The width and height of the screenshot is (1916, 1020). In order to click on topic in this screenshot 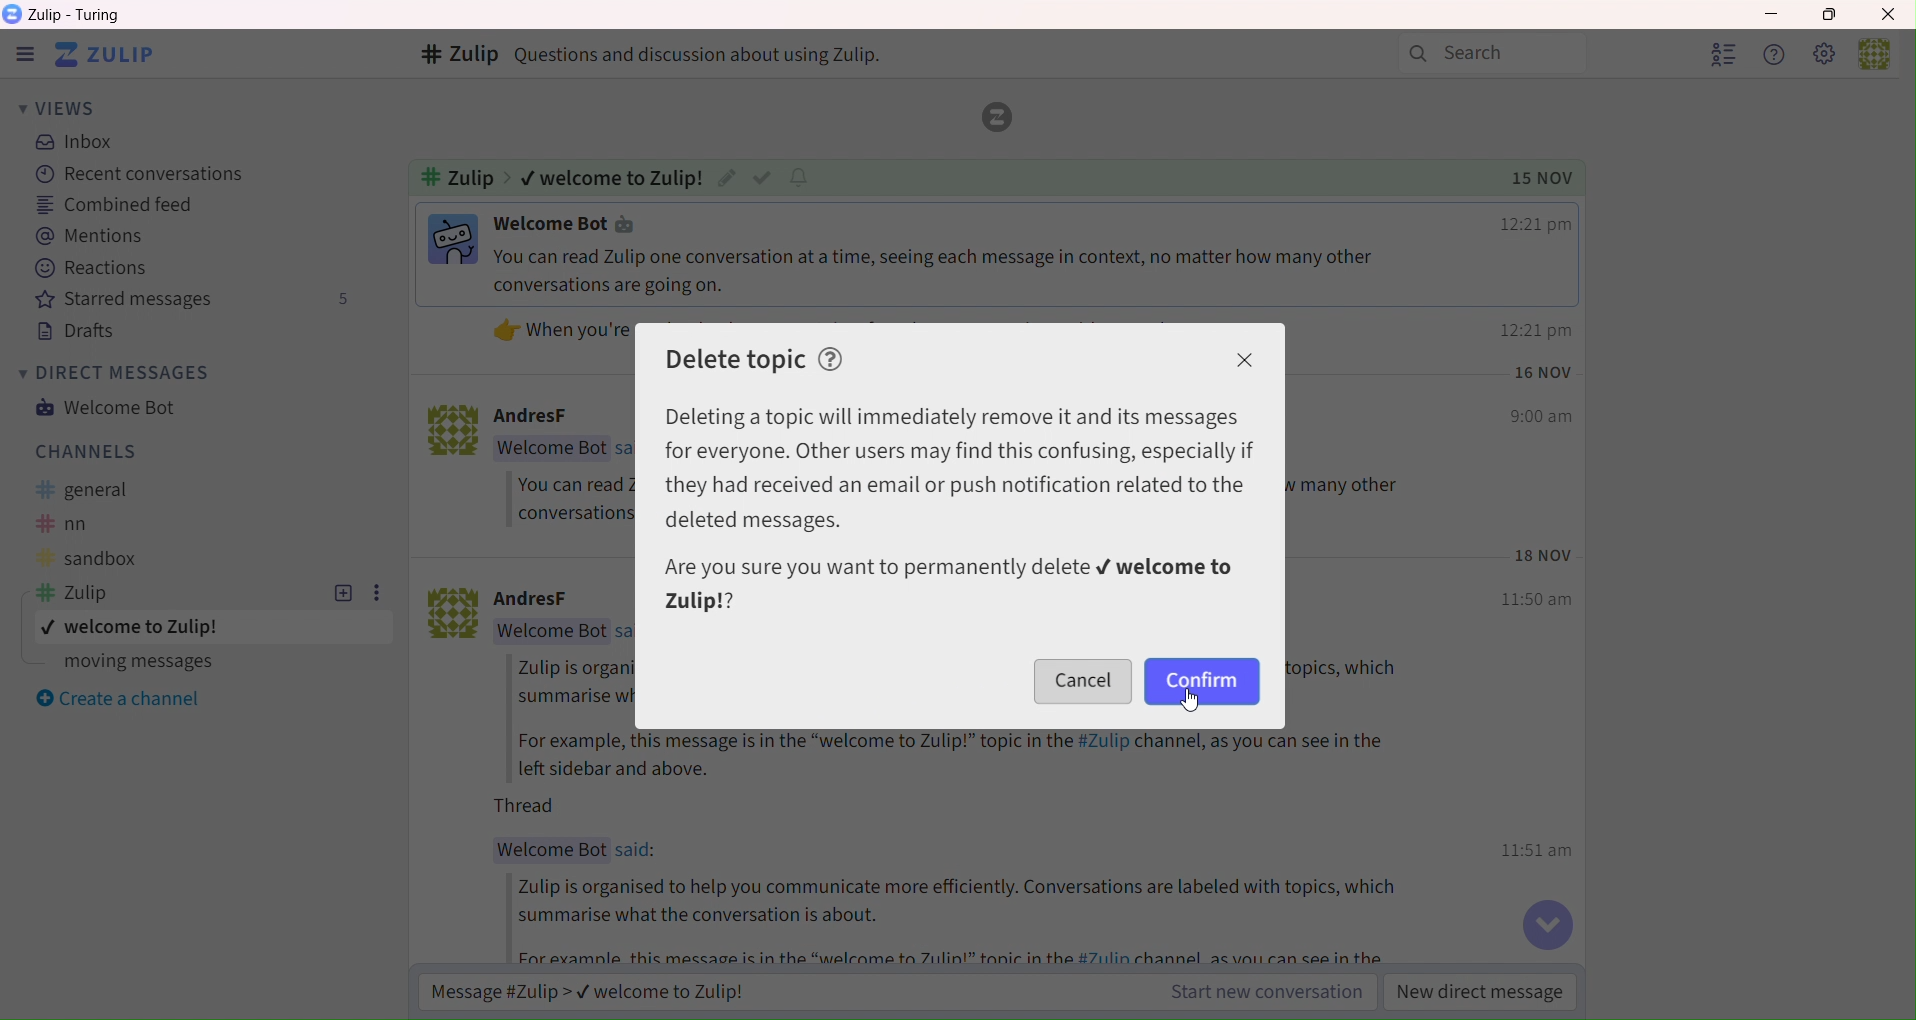, I will do `click(151, 627)`.